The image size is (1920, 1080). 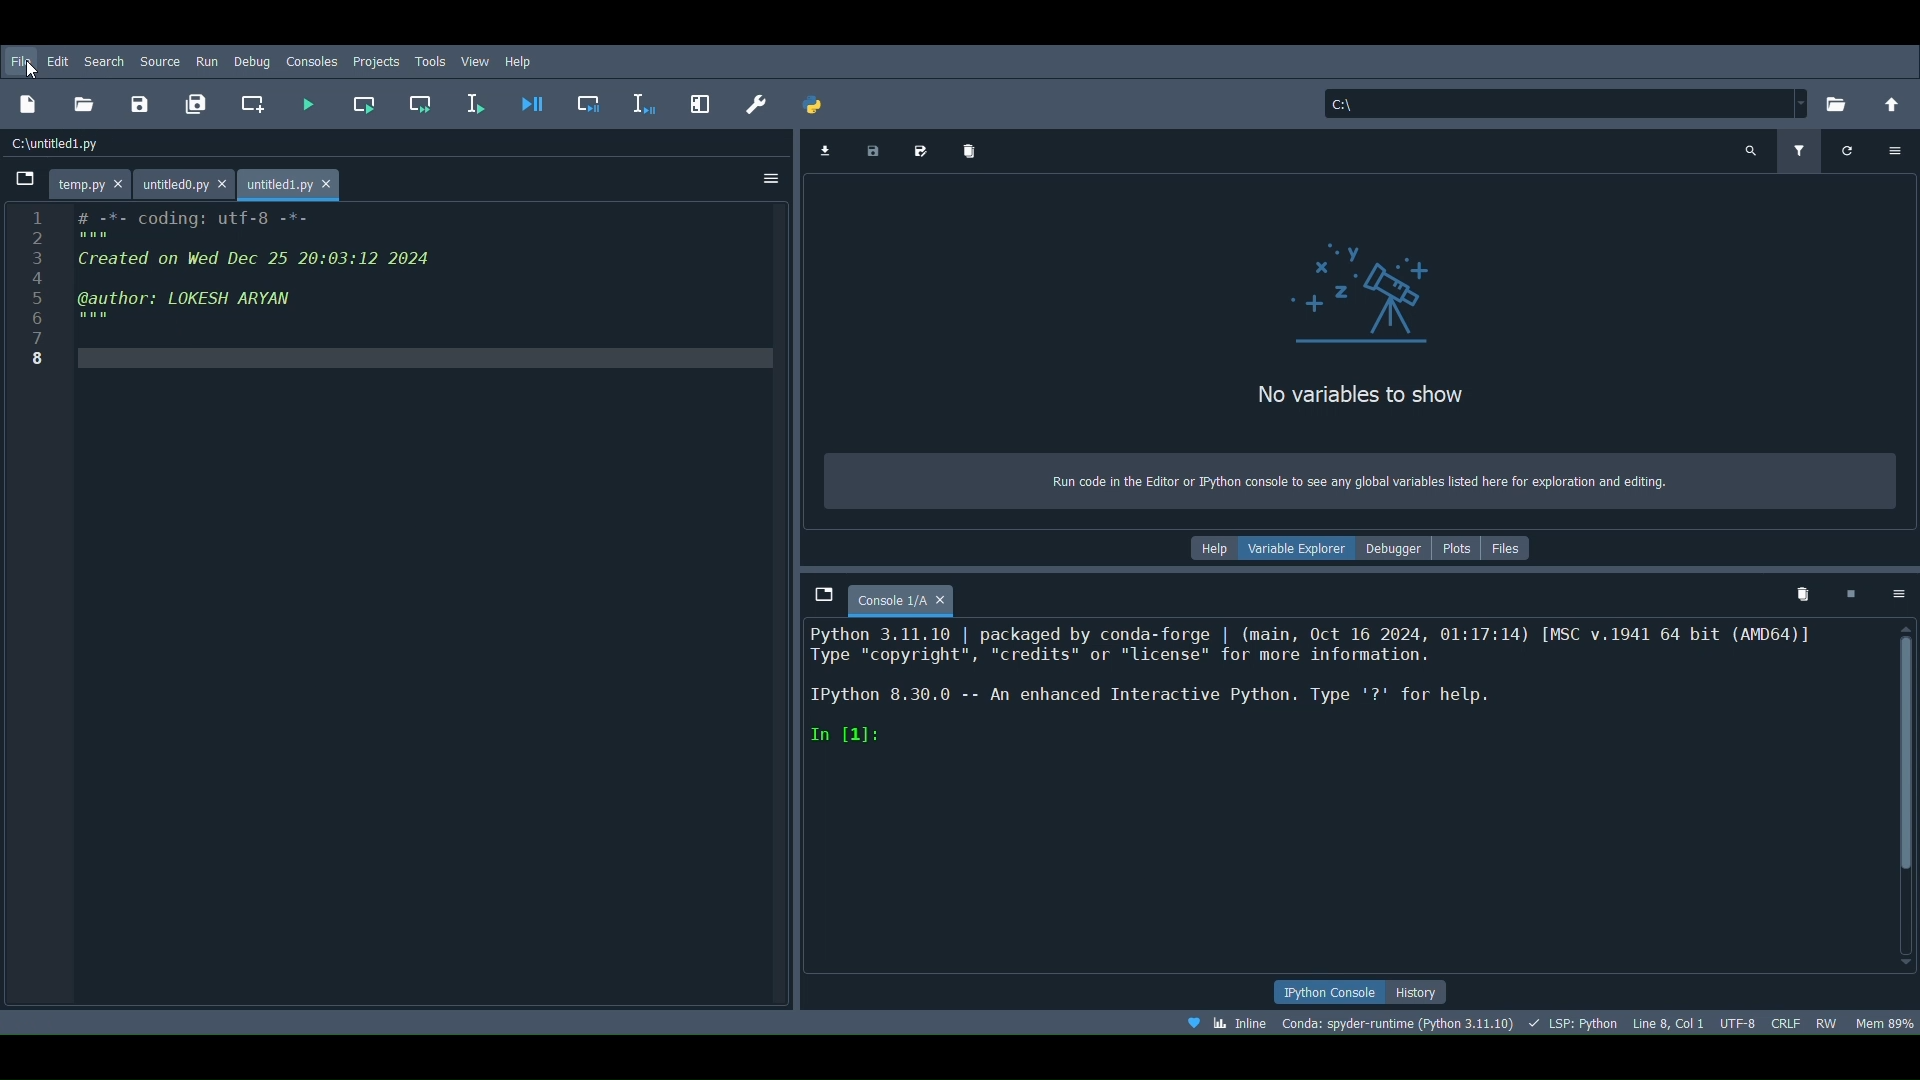 What do you see at coordinates (1358, 292) in the screenshot?
I see `icon` at bounding box center [1358, 292].